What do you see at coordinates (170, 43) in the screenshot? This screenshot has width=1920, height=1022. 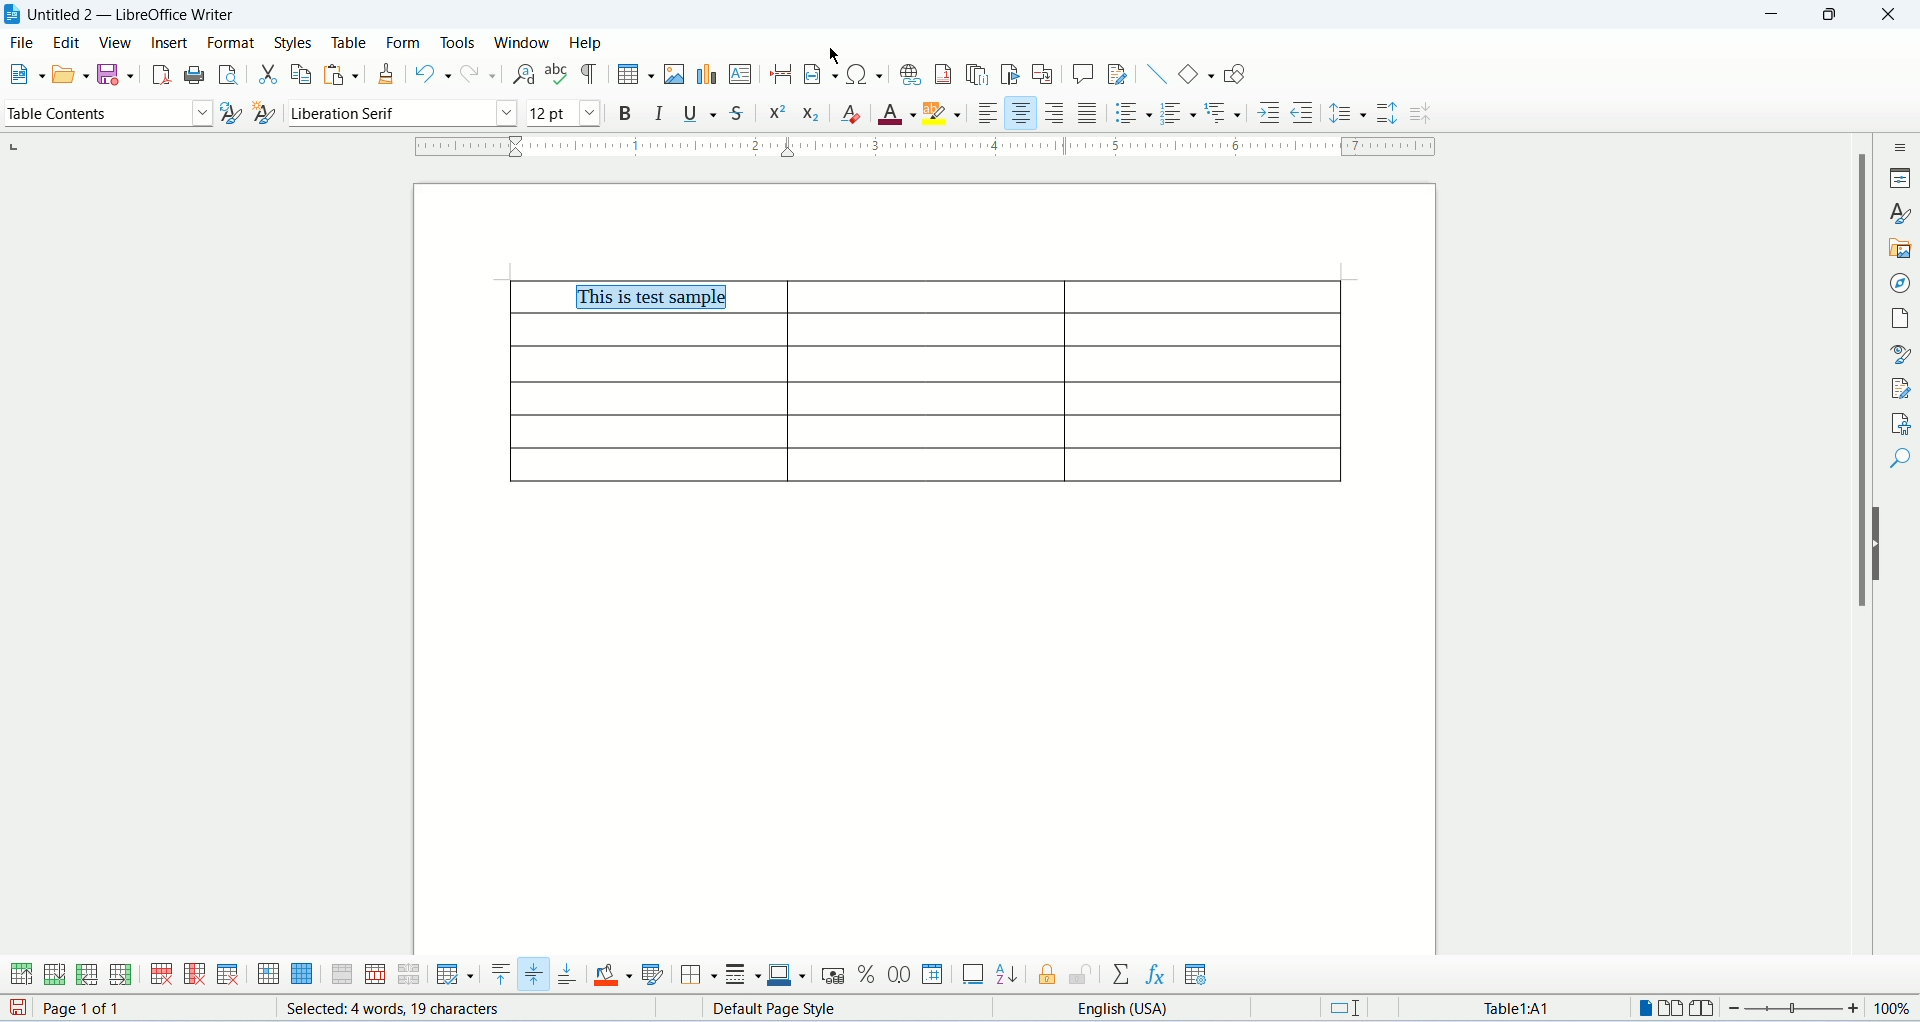 I see `insert` at bounding box center [170, 43].